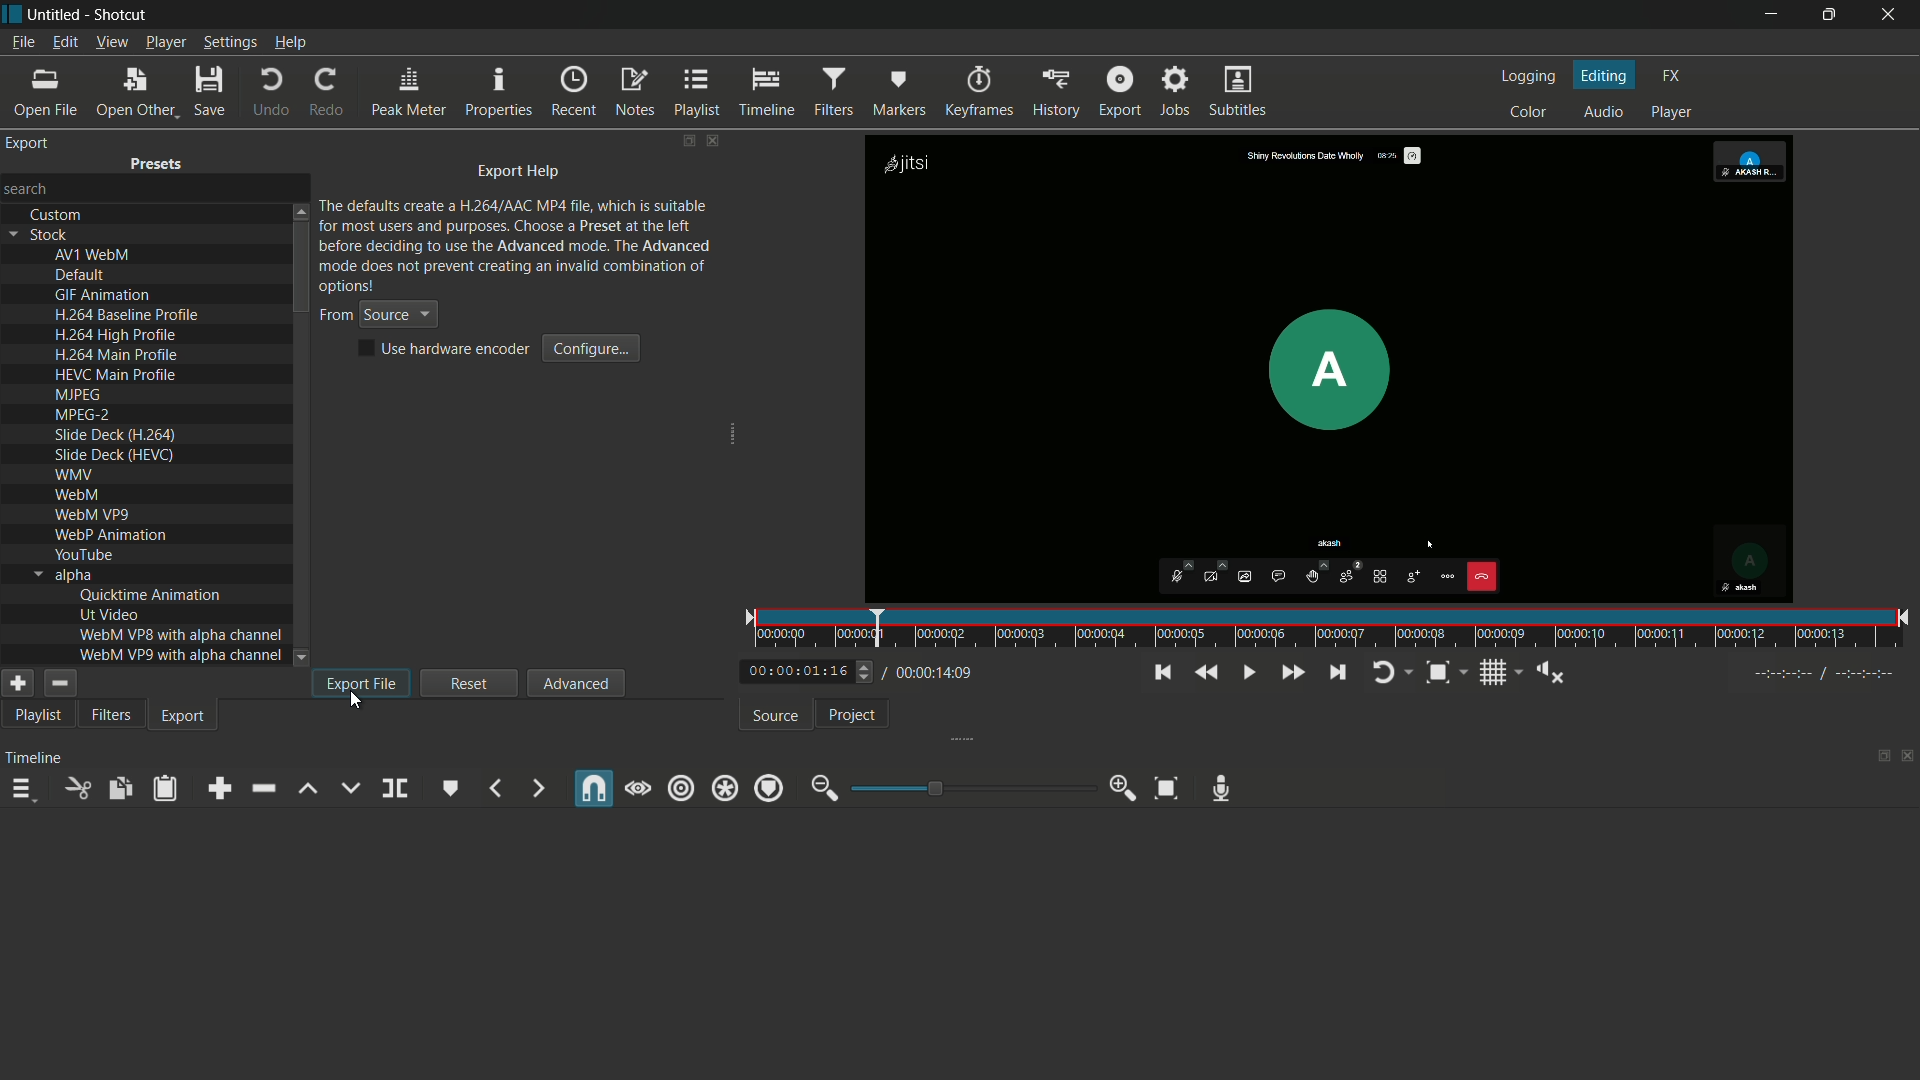 This screenshot has height=1080, width=1920. Describe the element at coordinates (93, 514) in the screenshot. I see `text` at that location.